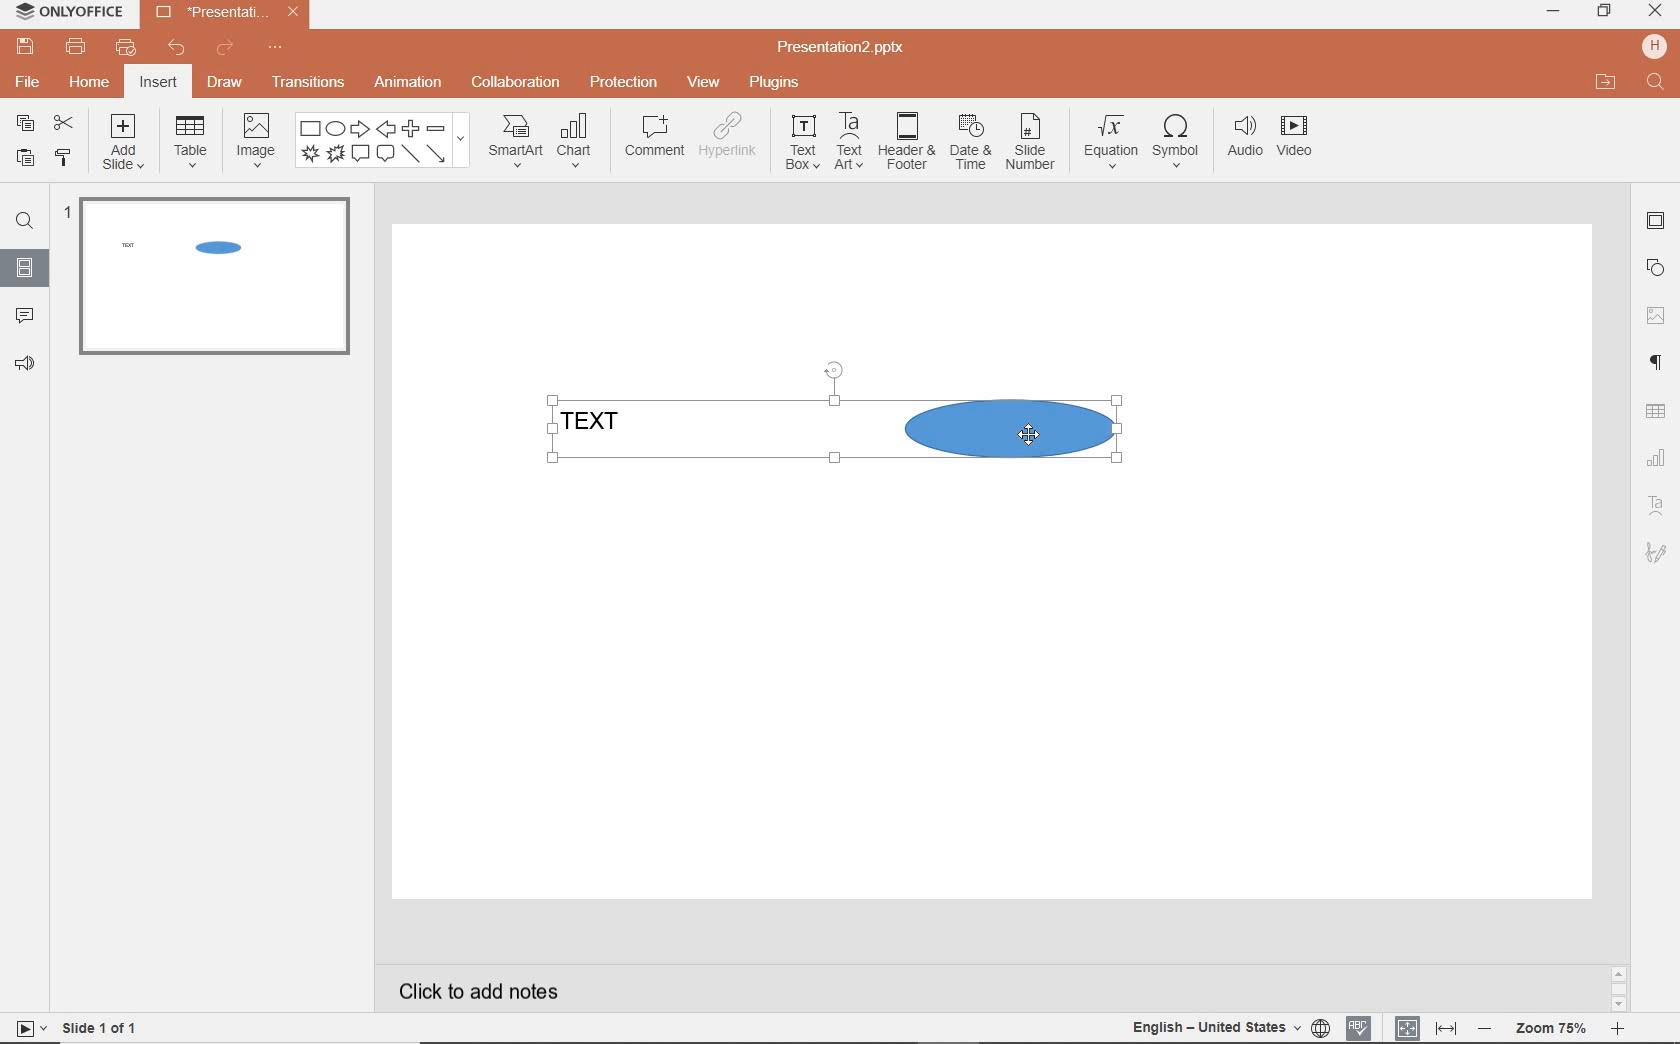 The height and width of the screenshot is (1044, 1680). I want to click on save, so click(22, 46).